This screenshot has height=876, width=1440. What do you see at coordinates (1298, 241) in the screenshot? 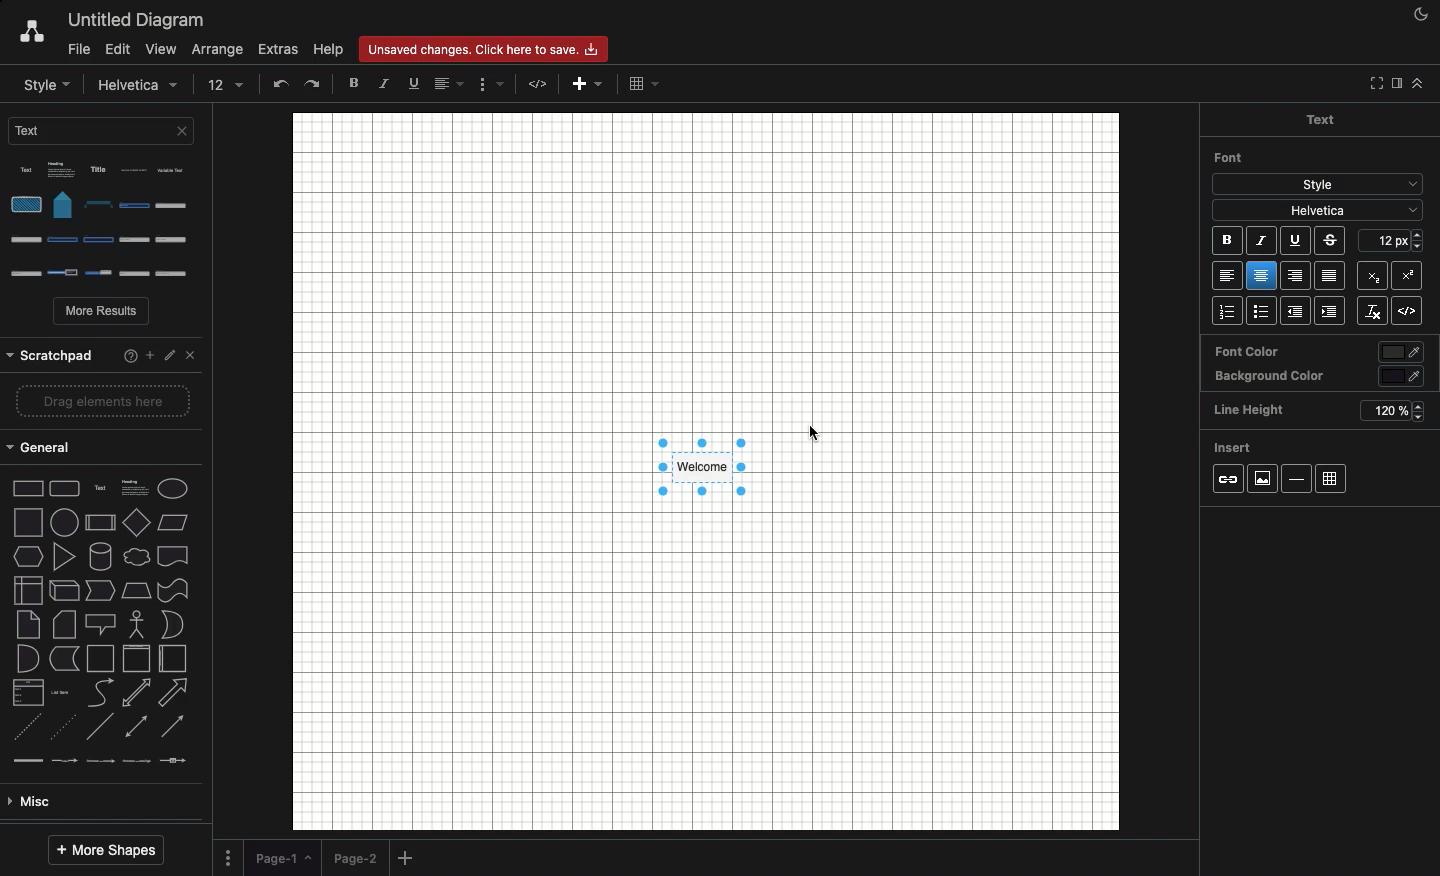
I see `Underline` at bounding box center [1298, 241].